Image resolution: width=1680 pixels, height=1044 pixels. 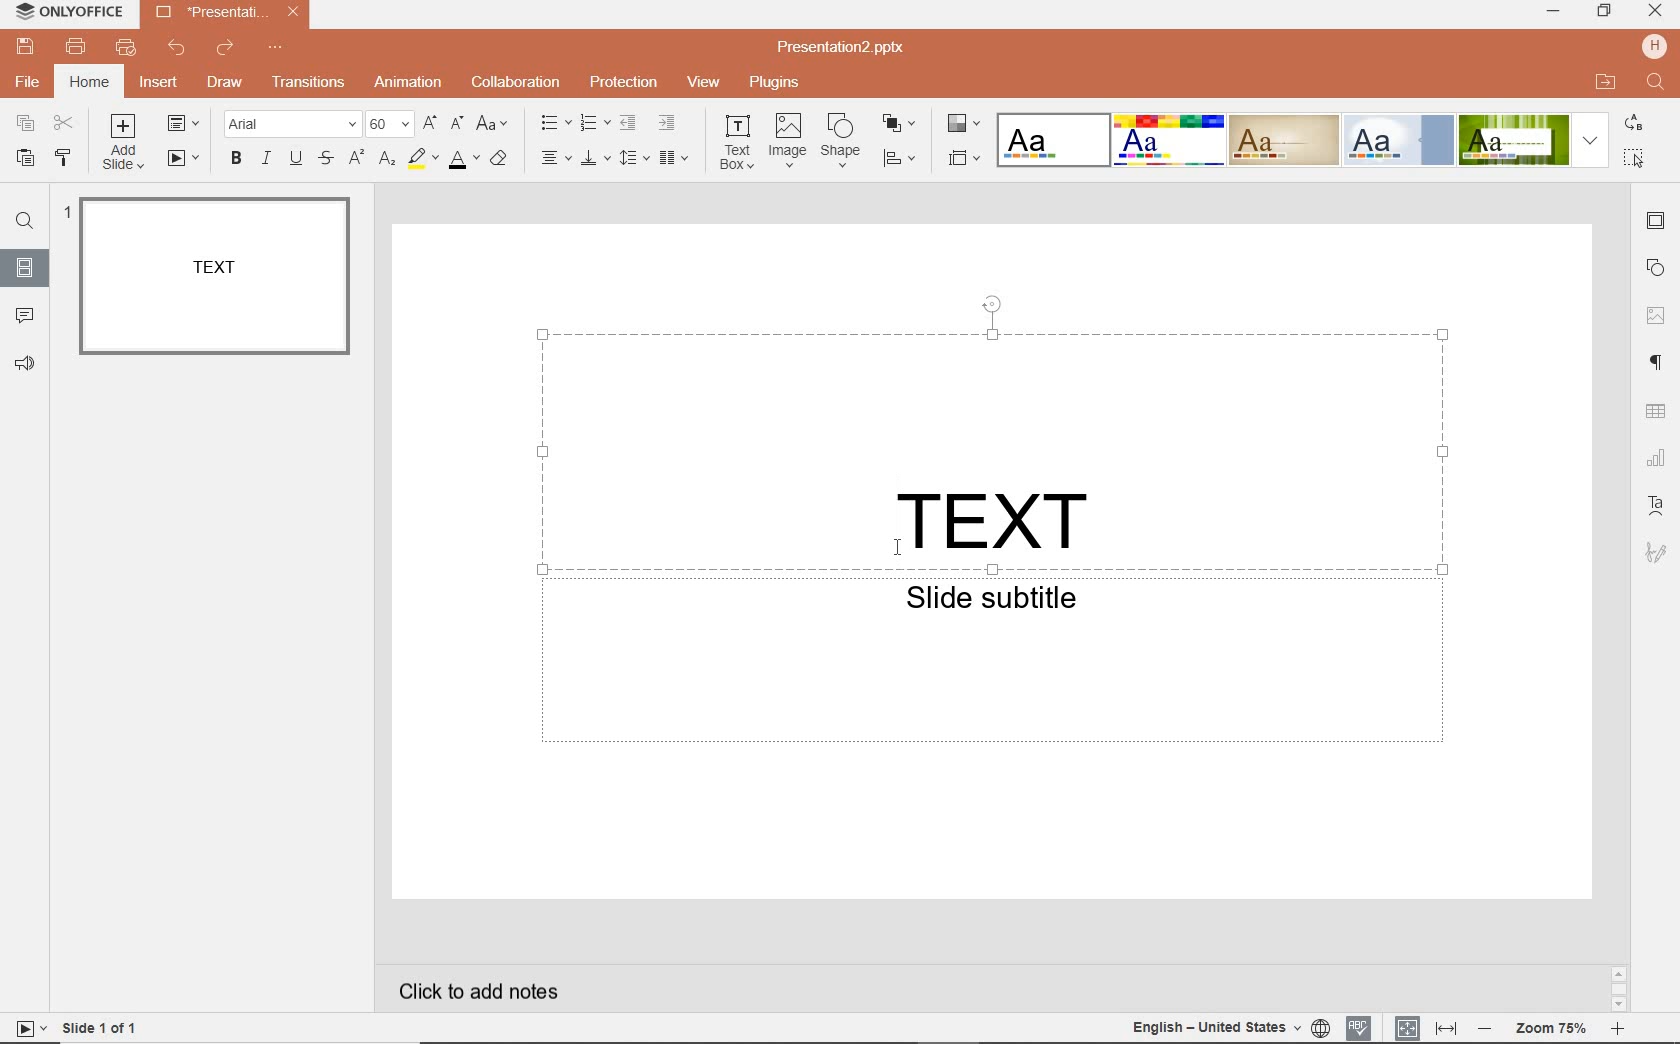 I want to click on SUPERSCRIPT, so click(x=357, y=159).